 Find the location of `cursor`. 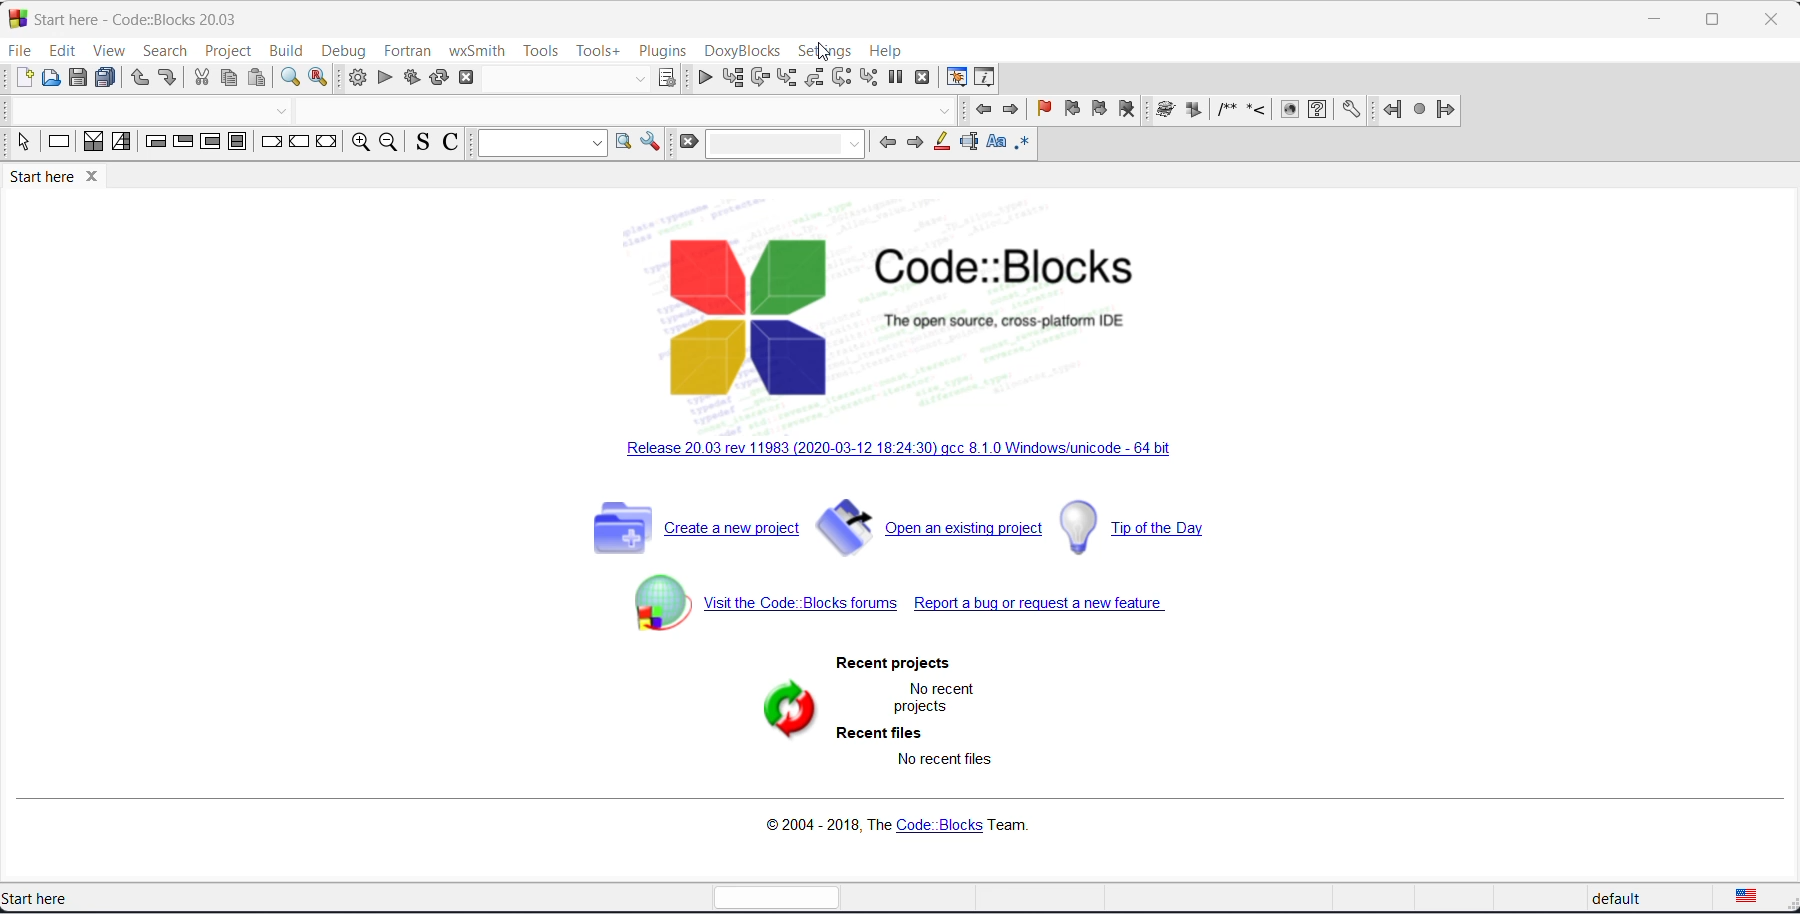

cursor is located at coordinates (824, 51).